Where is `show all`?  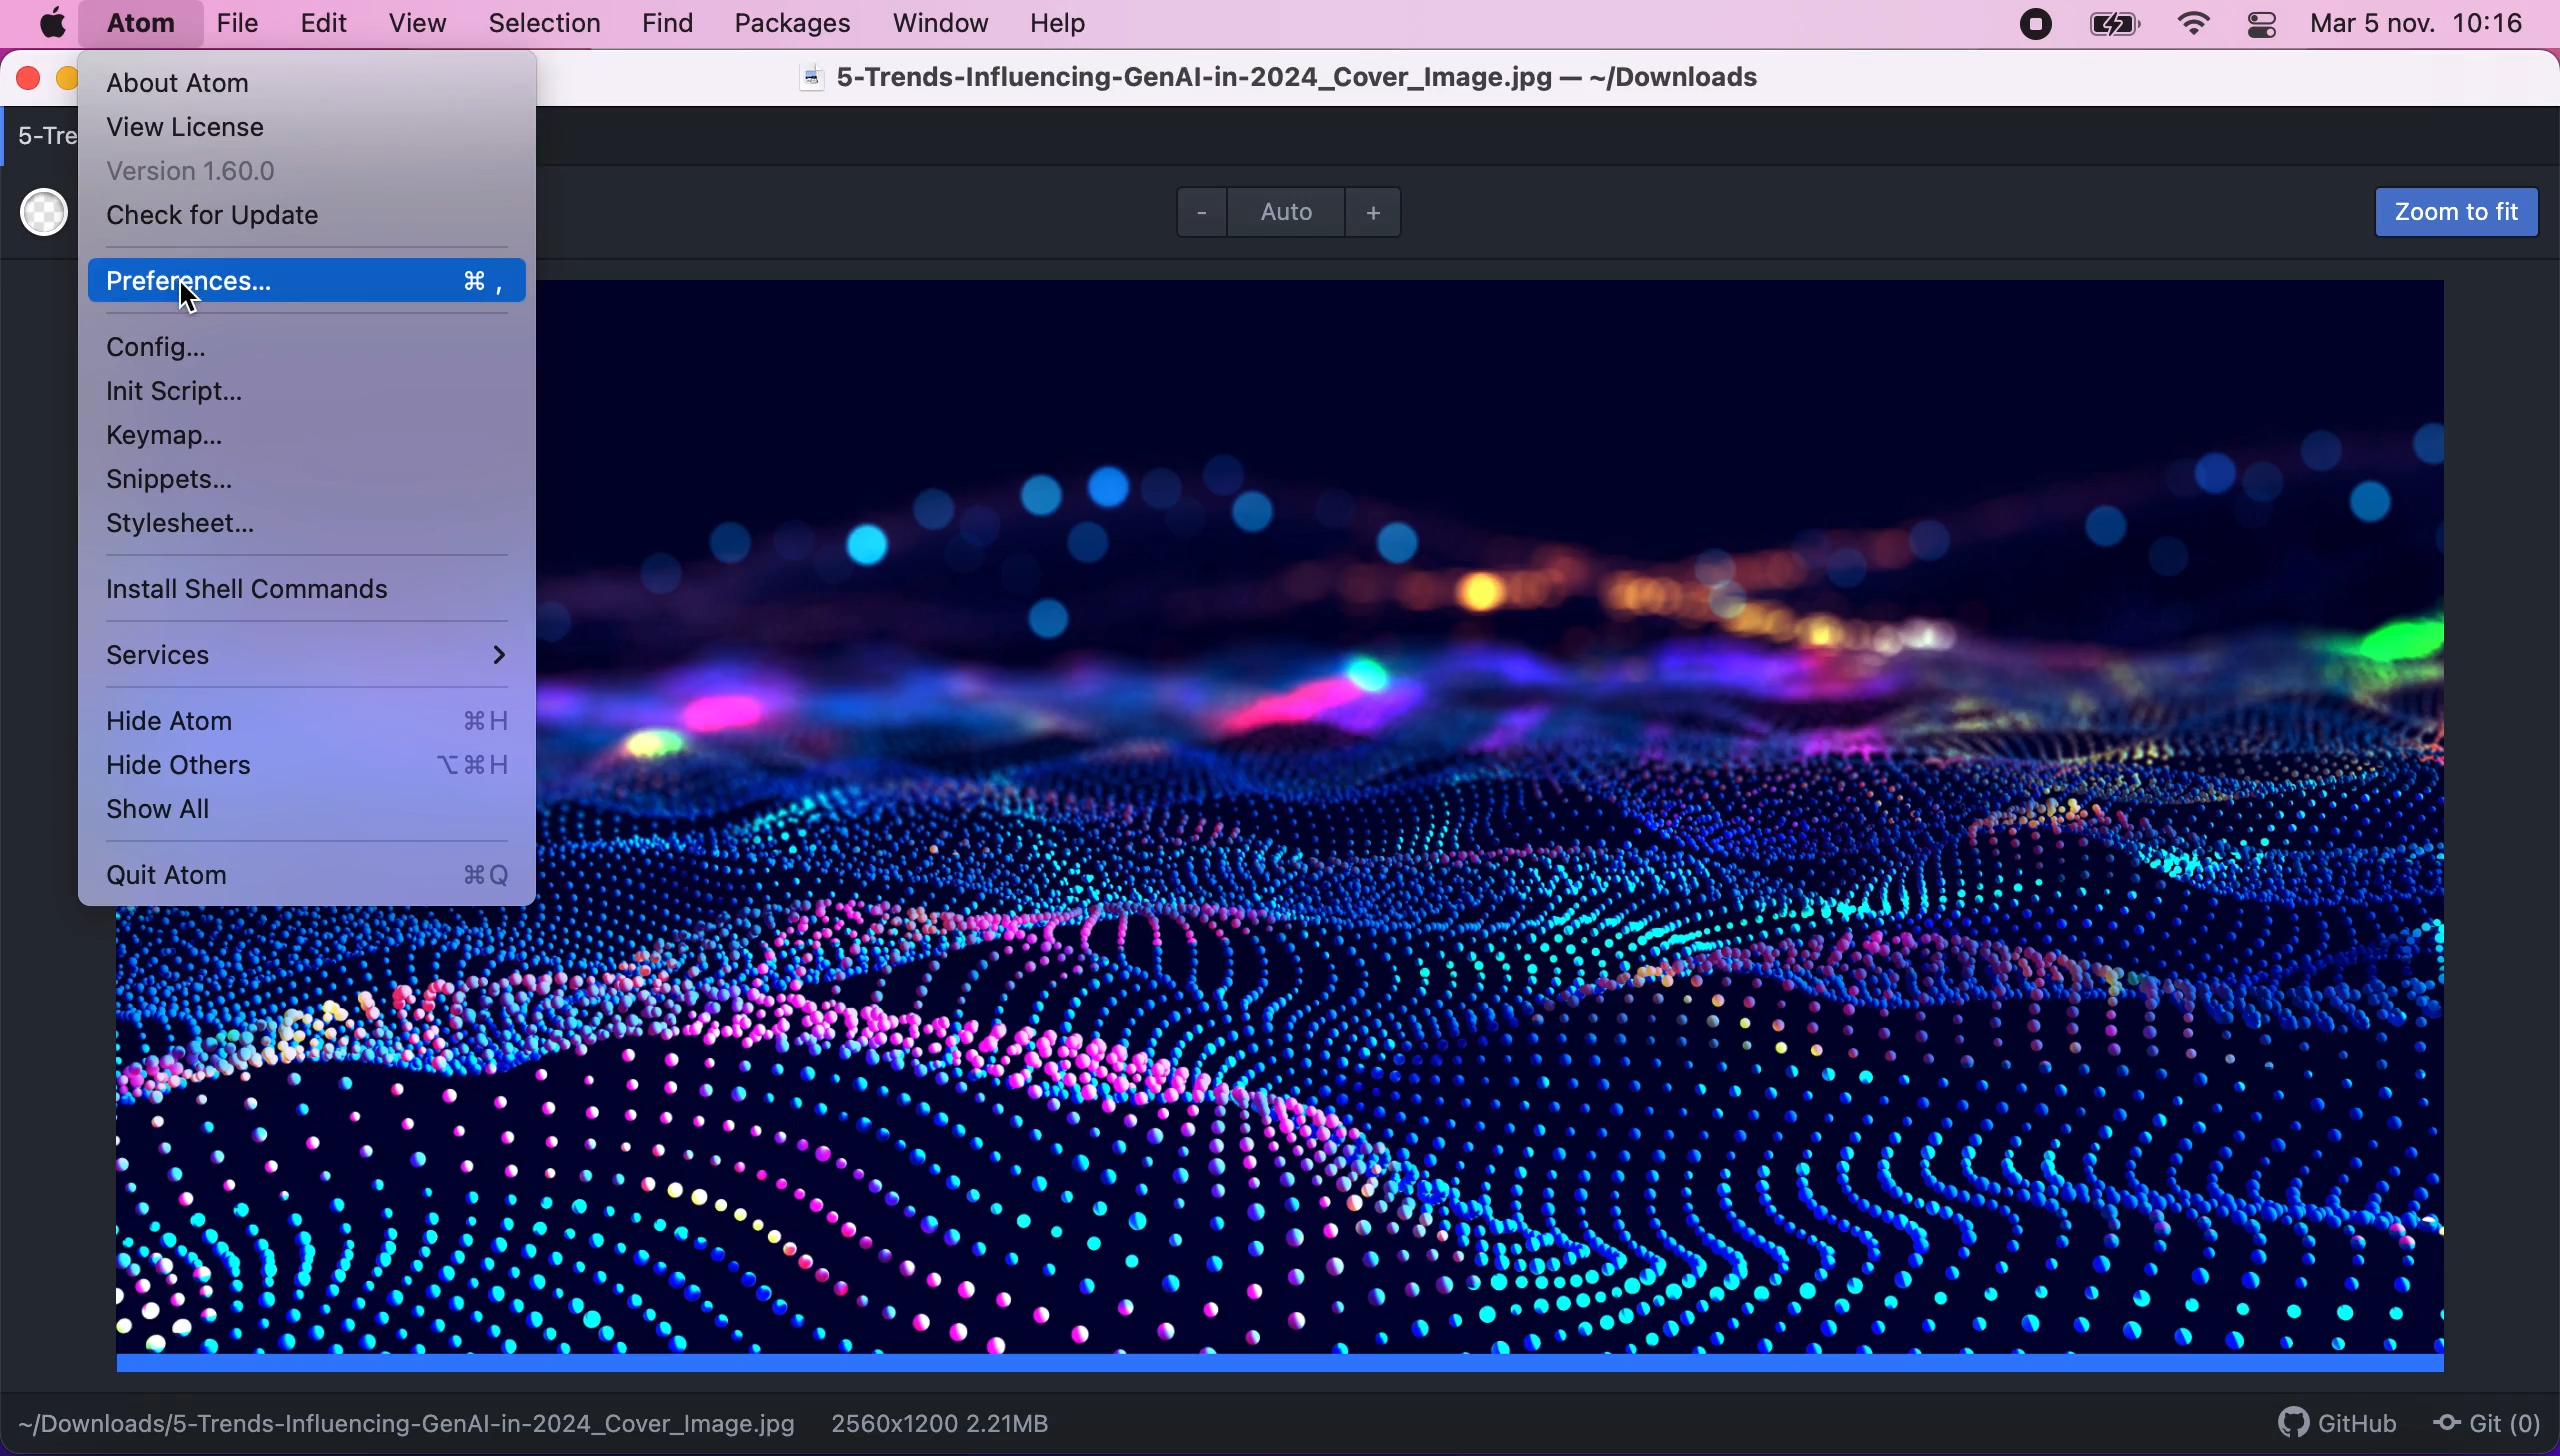 show all is located at coordinates (243, 813).